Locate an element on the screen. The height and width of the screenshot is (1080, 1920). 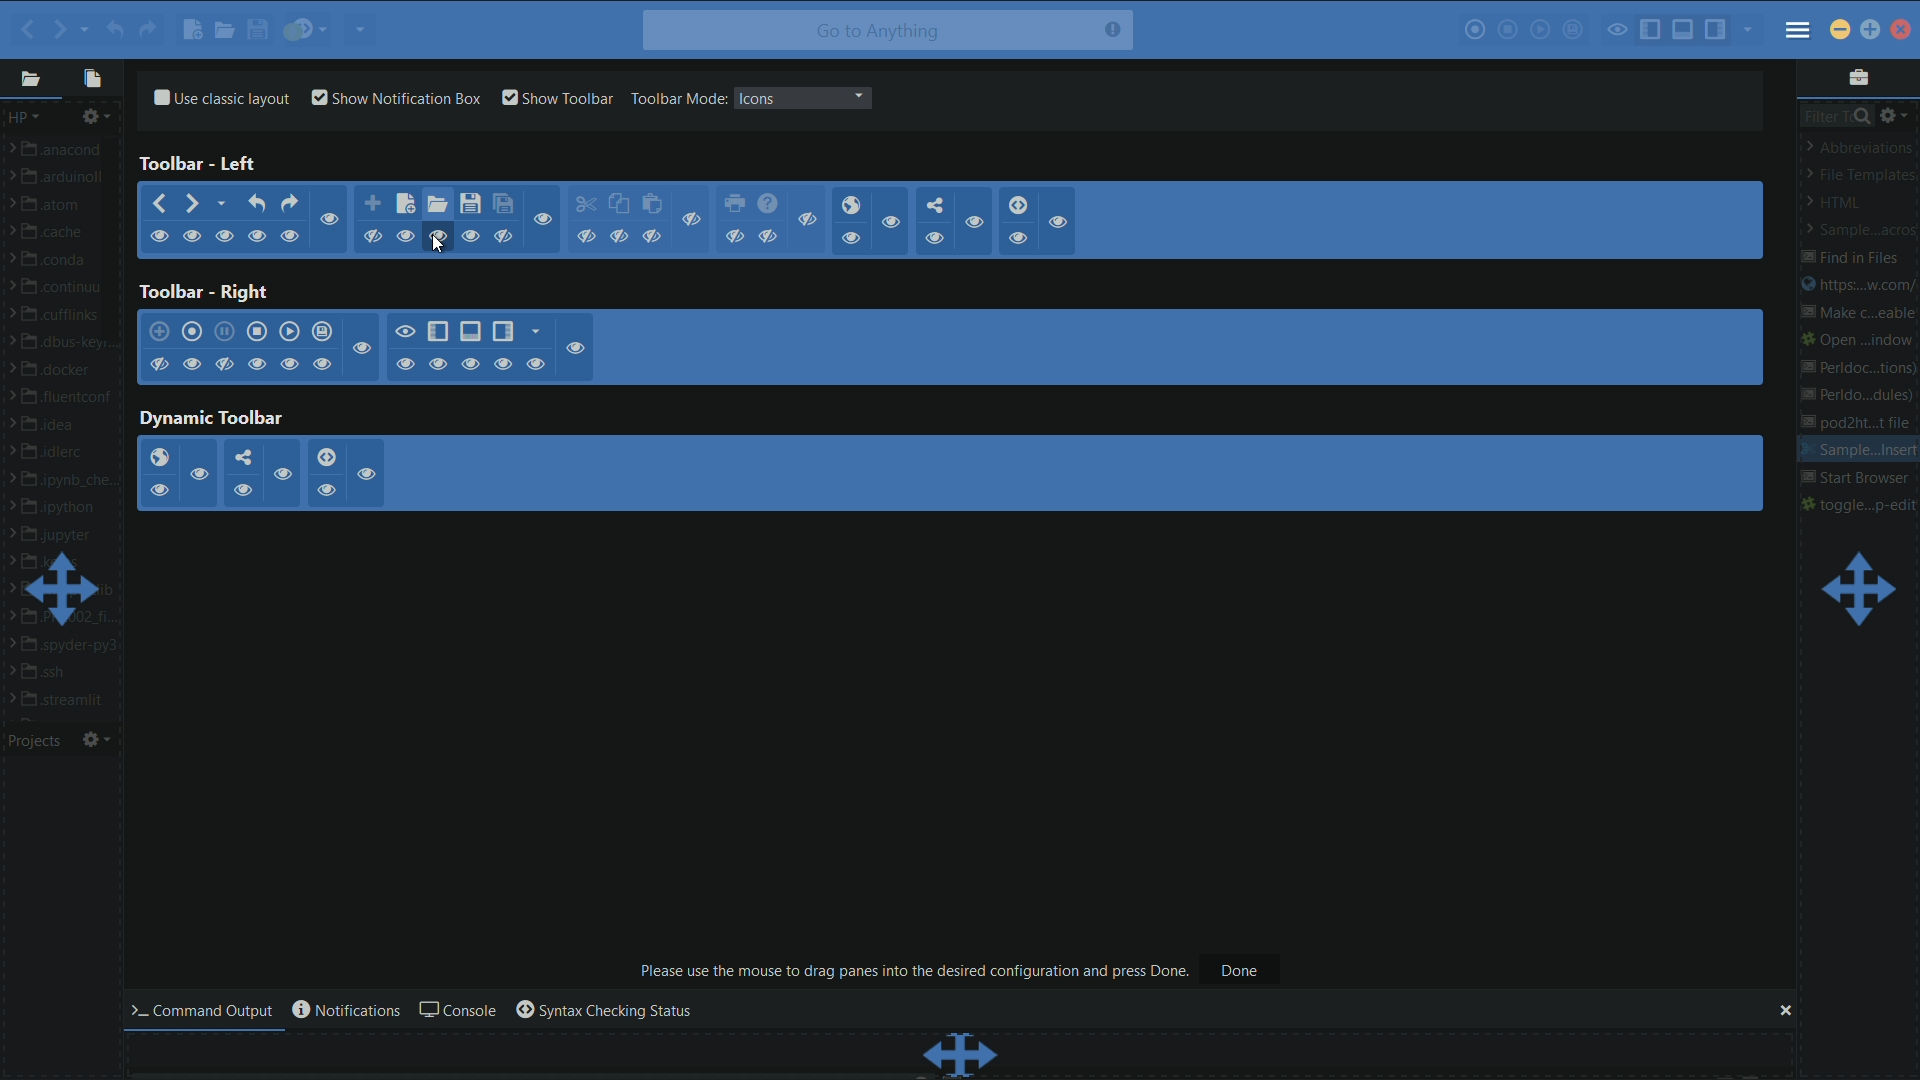
.fluentconf is located at coordinates (70, 397).